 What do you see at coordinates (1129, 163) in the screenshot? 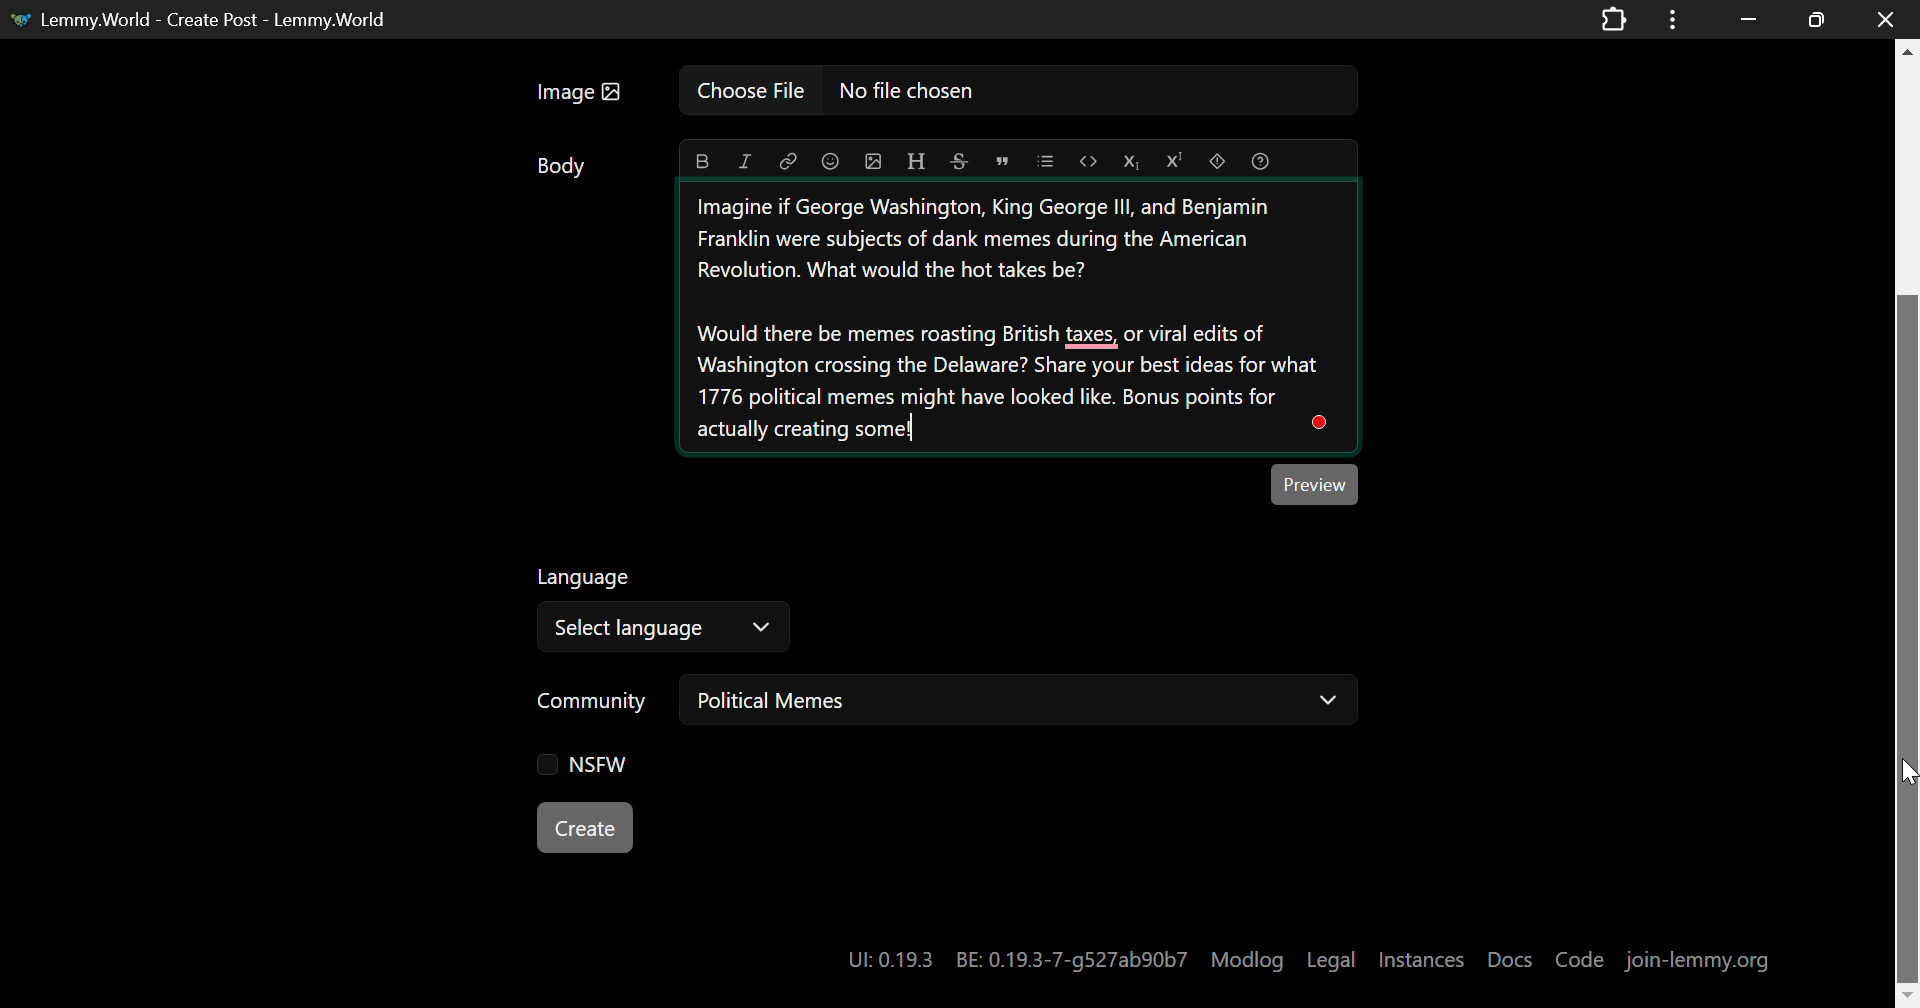
I see `Subscript` at bounding box center [1129, 163].